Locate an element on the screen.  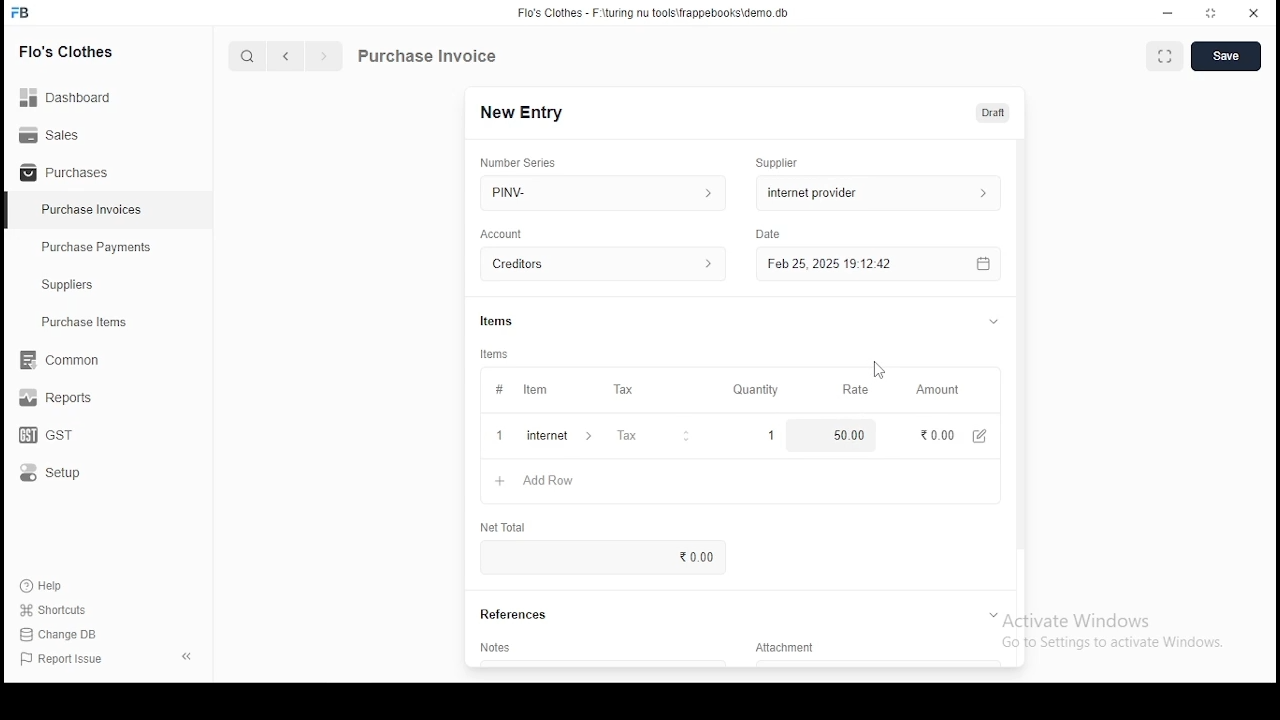
close pane is located at coordinates (185, 655).